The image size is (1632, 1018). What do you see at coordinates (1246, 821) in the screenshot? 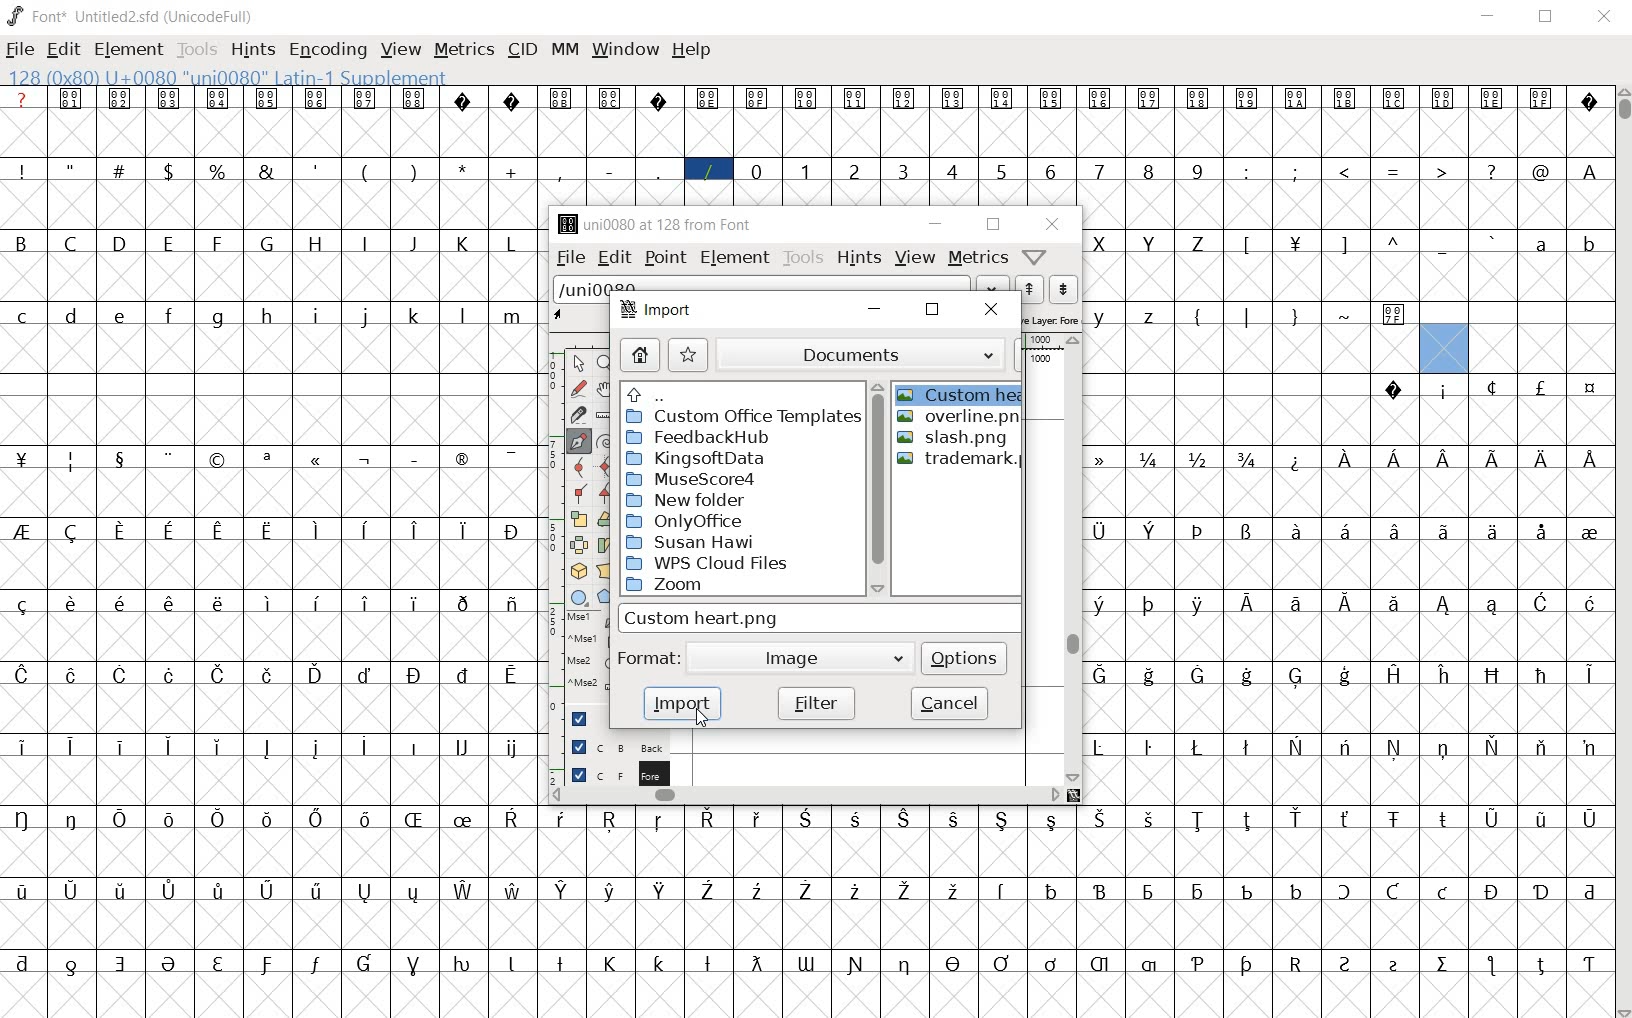
I see `glyph` at bounding box center [1246, 821].